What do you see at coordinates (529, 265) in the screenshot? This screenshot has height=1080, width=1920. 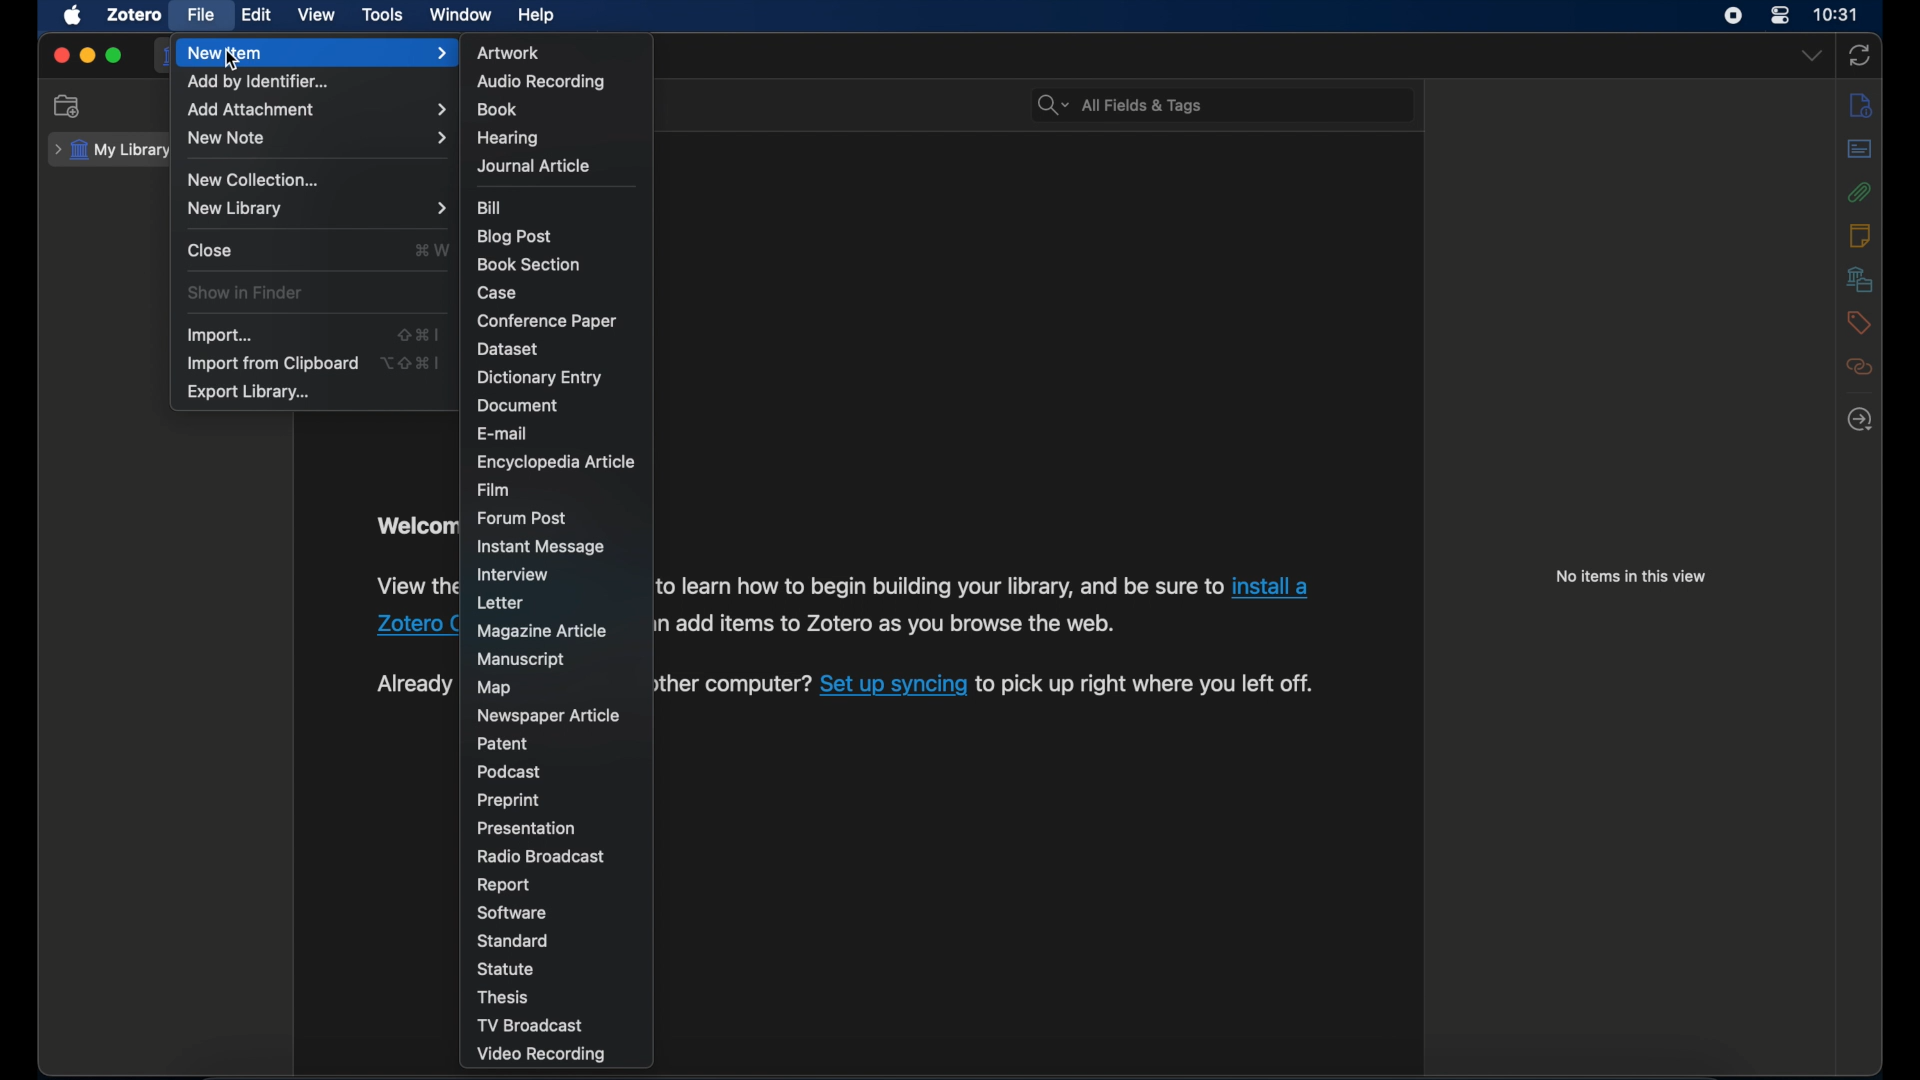 I see `book section` at bounding box center [529, 265].